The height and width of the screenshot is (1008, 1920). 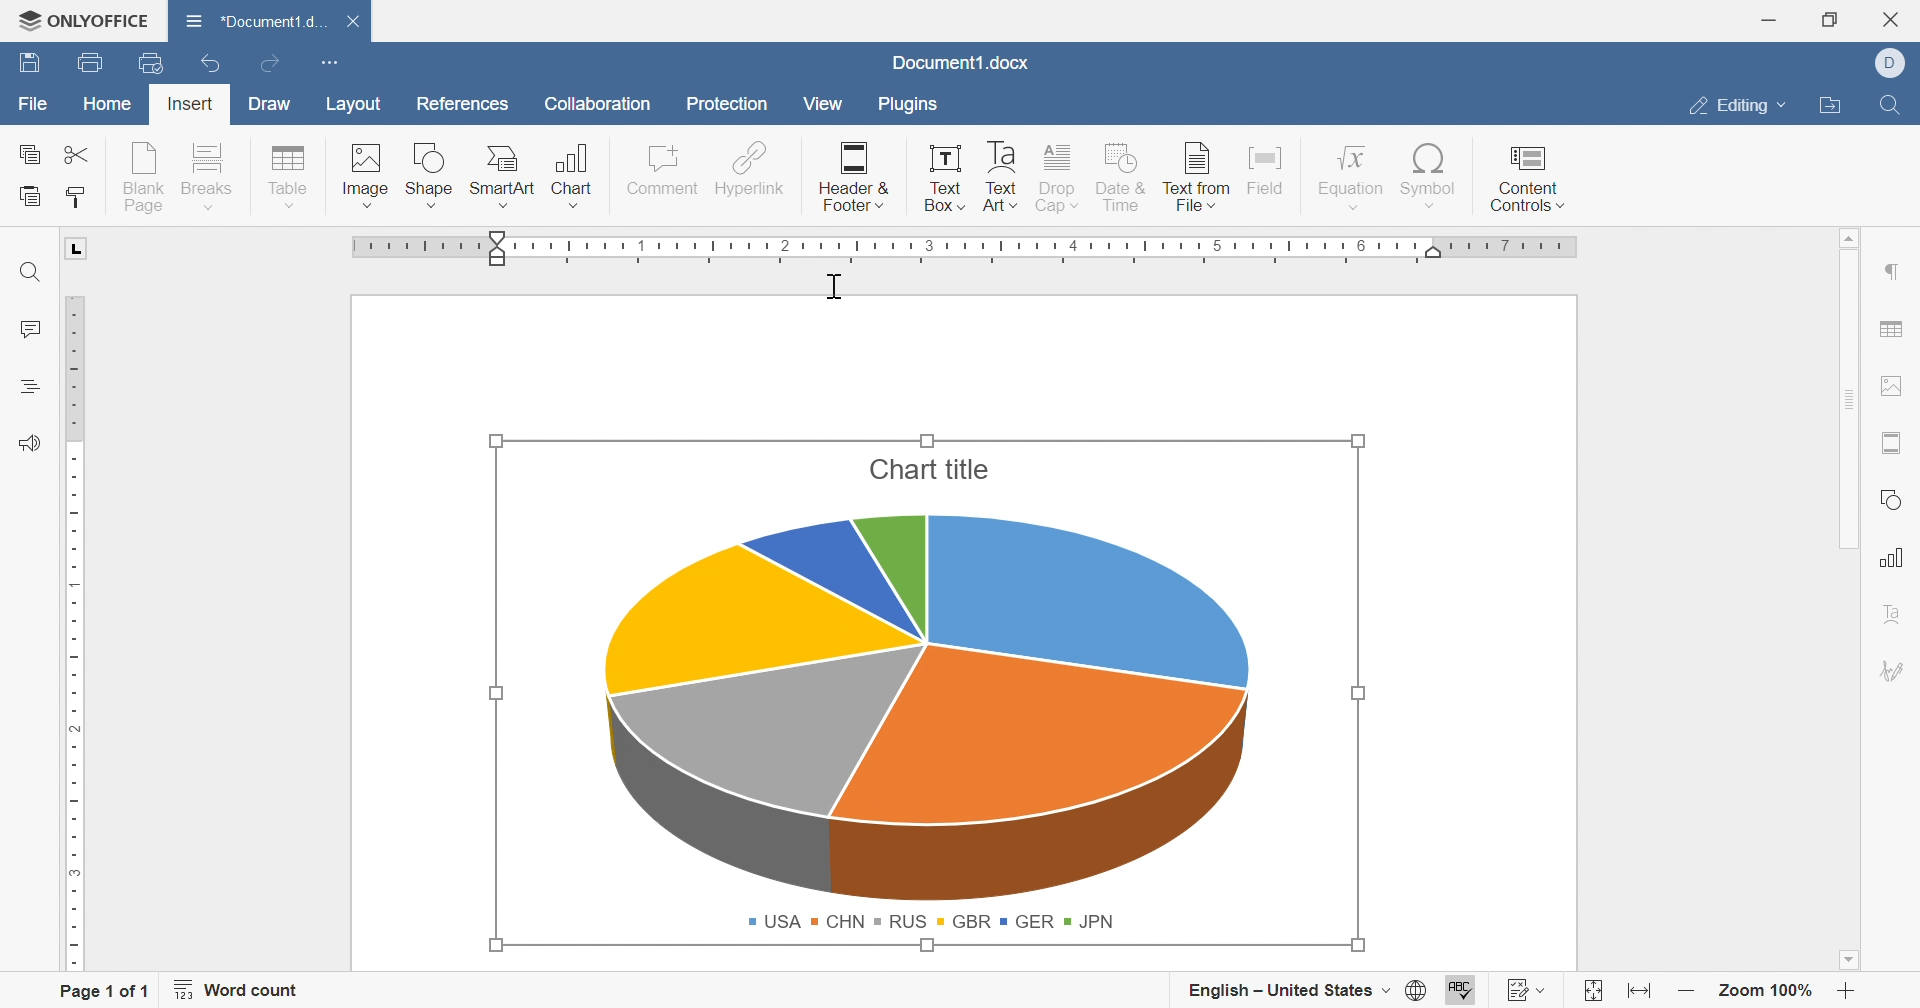 I want to click on Feedback & Support, so click(x=30, y=441).